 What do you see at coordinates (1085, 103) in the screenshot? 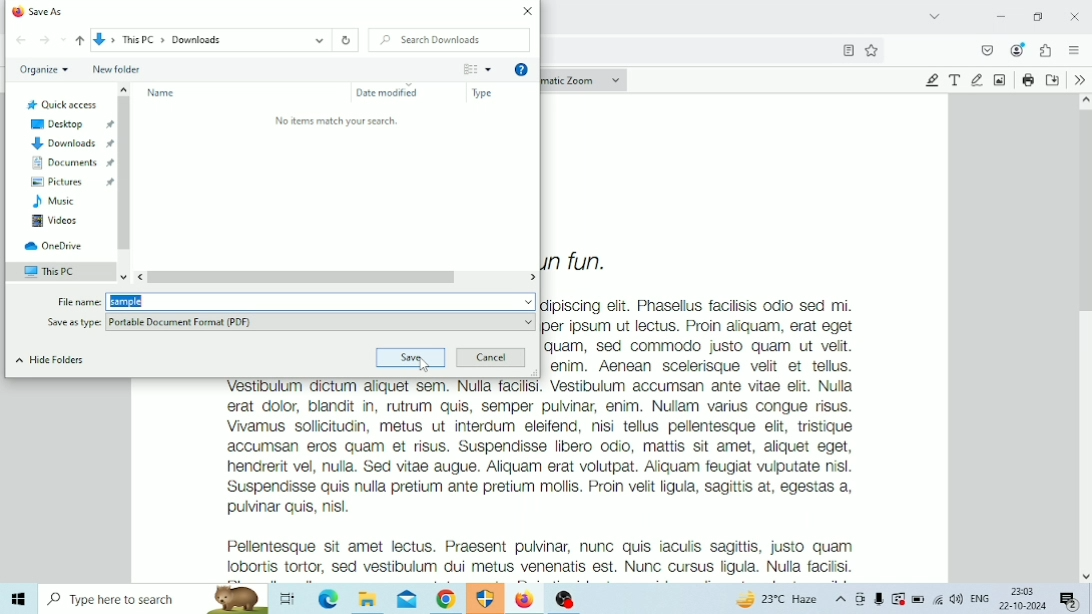
I see `Scroll up` at bounding box center [1085, 103].